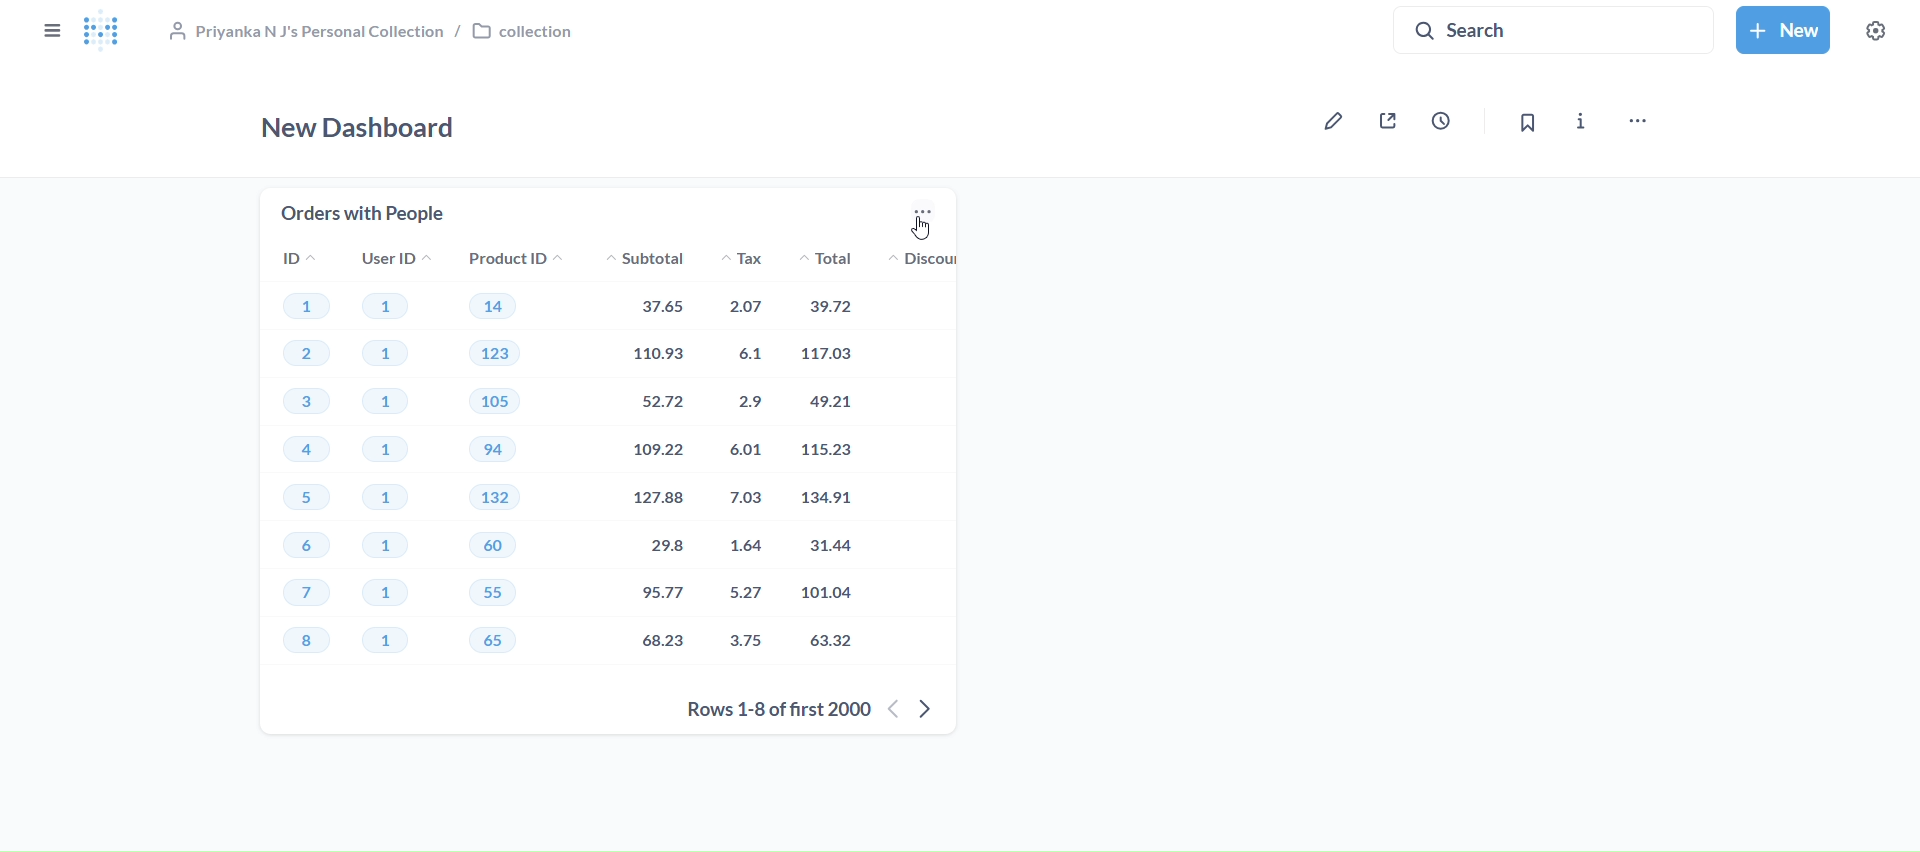  I want to click on product ID's, so click(508, 462).